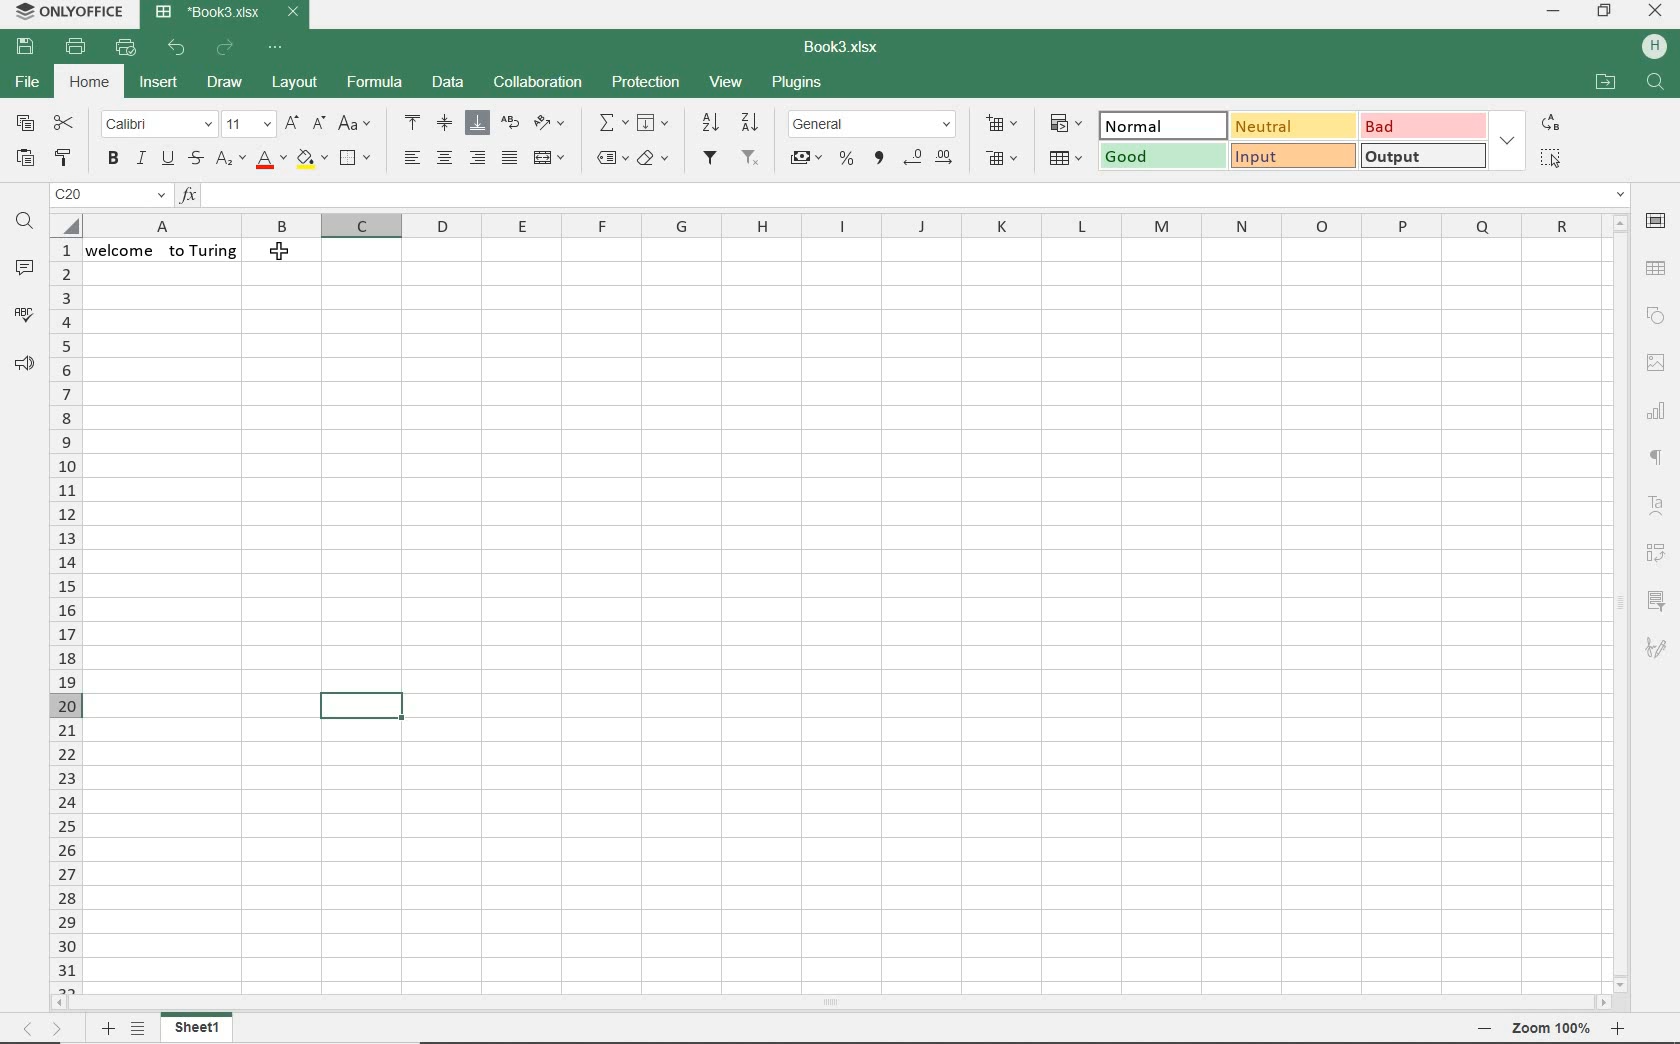 The image size is (1680, 1044). What do you see at coordinates (480, 159) in the screenshot?
I see `align right` at bounding box center [480, 159].